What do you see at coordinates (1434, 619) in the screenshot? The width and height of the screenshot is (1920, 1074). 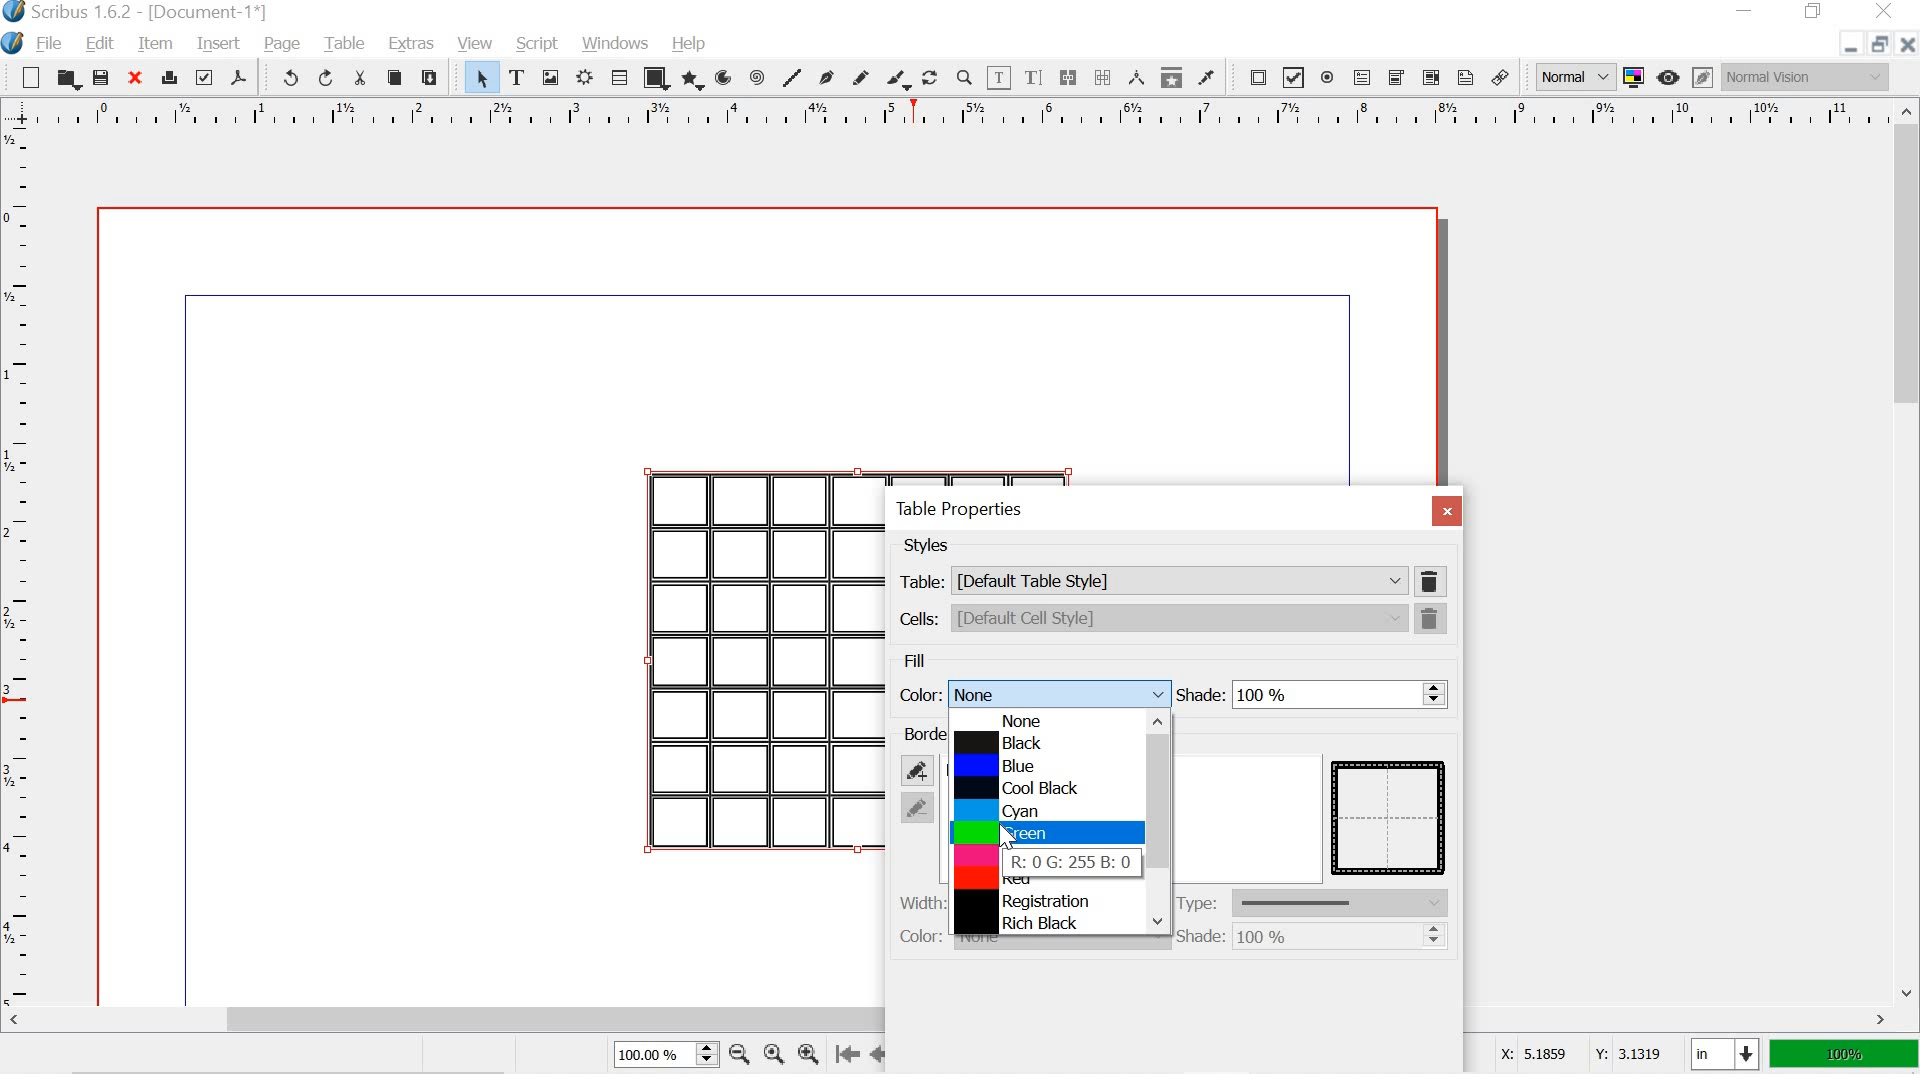 I see `delete` at bounding box center [1434, 619].